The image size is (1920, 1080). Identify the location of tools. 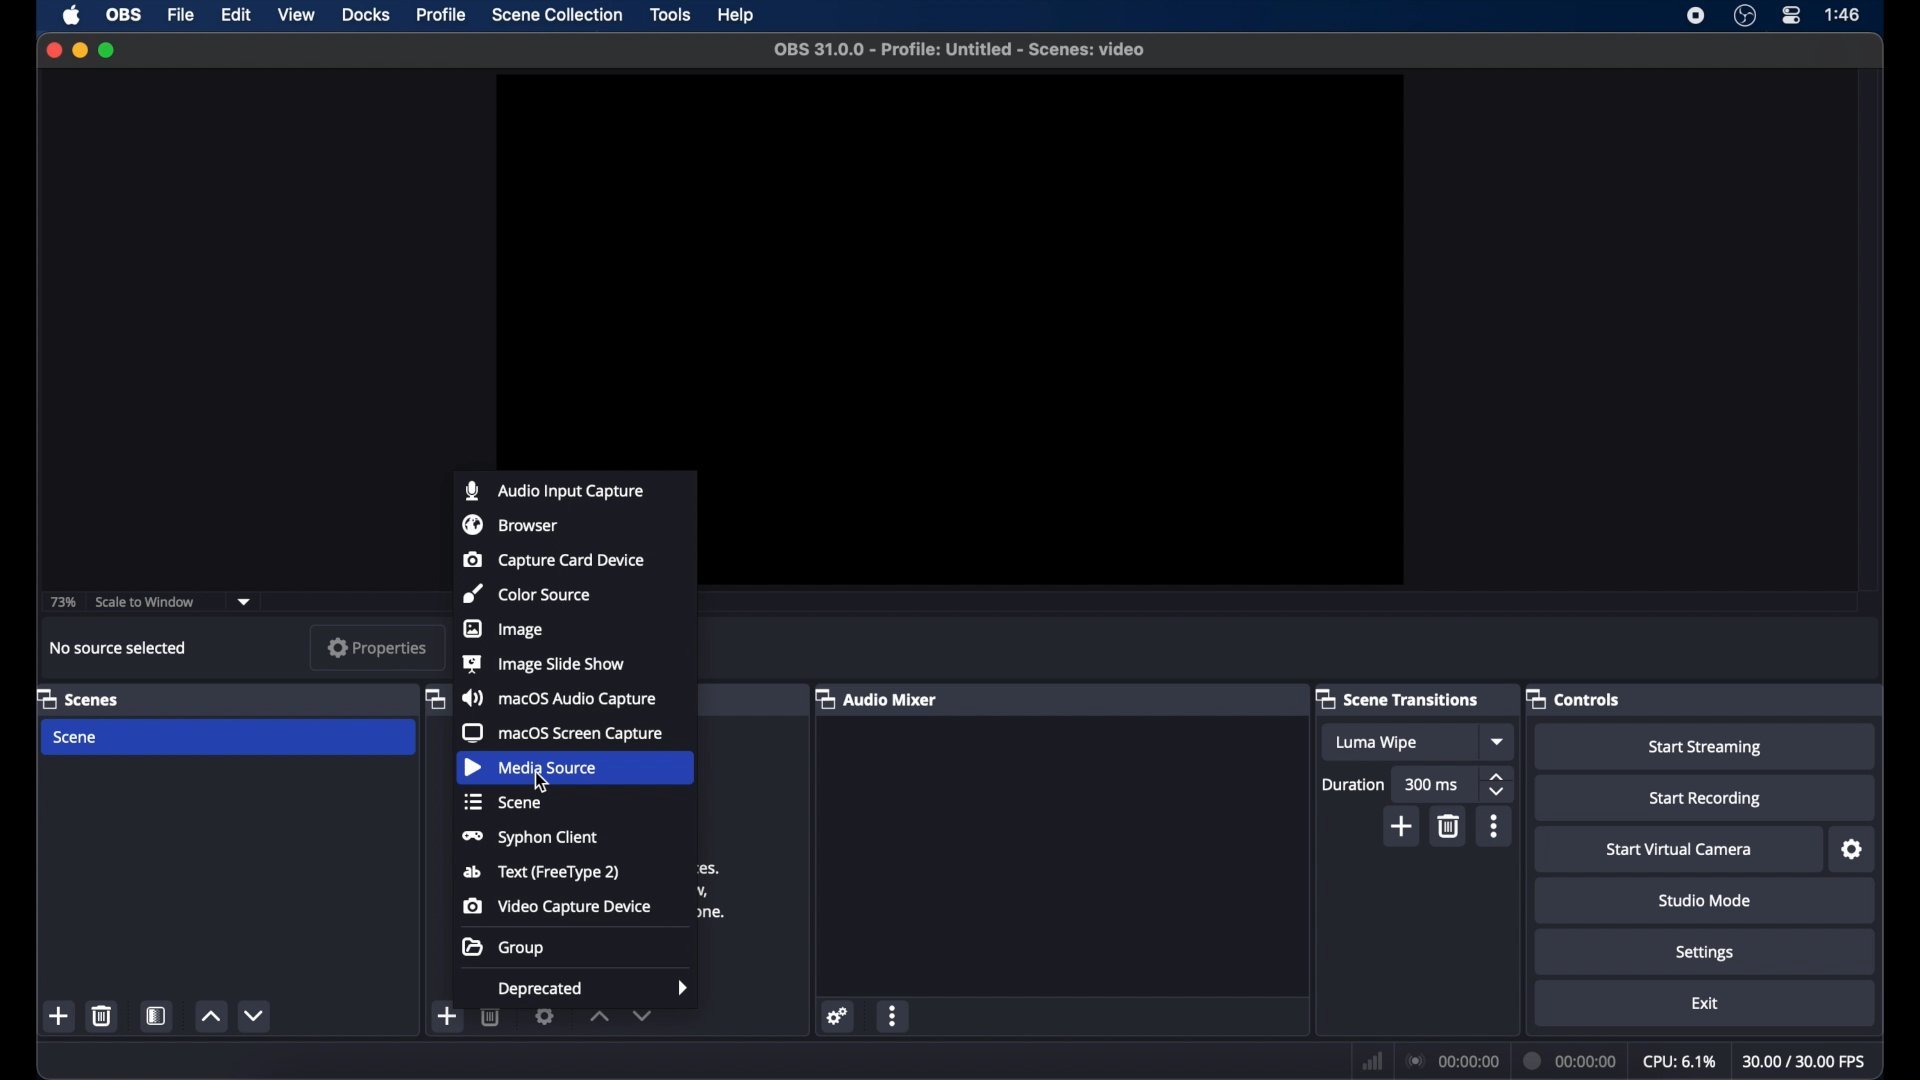
(672, 13).